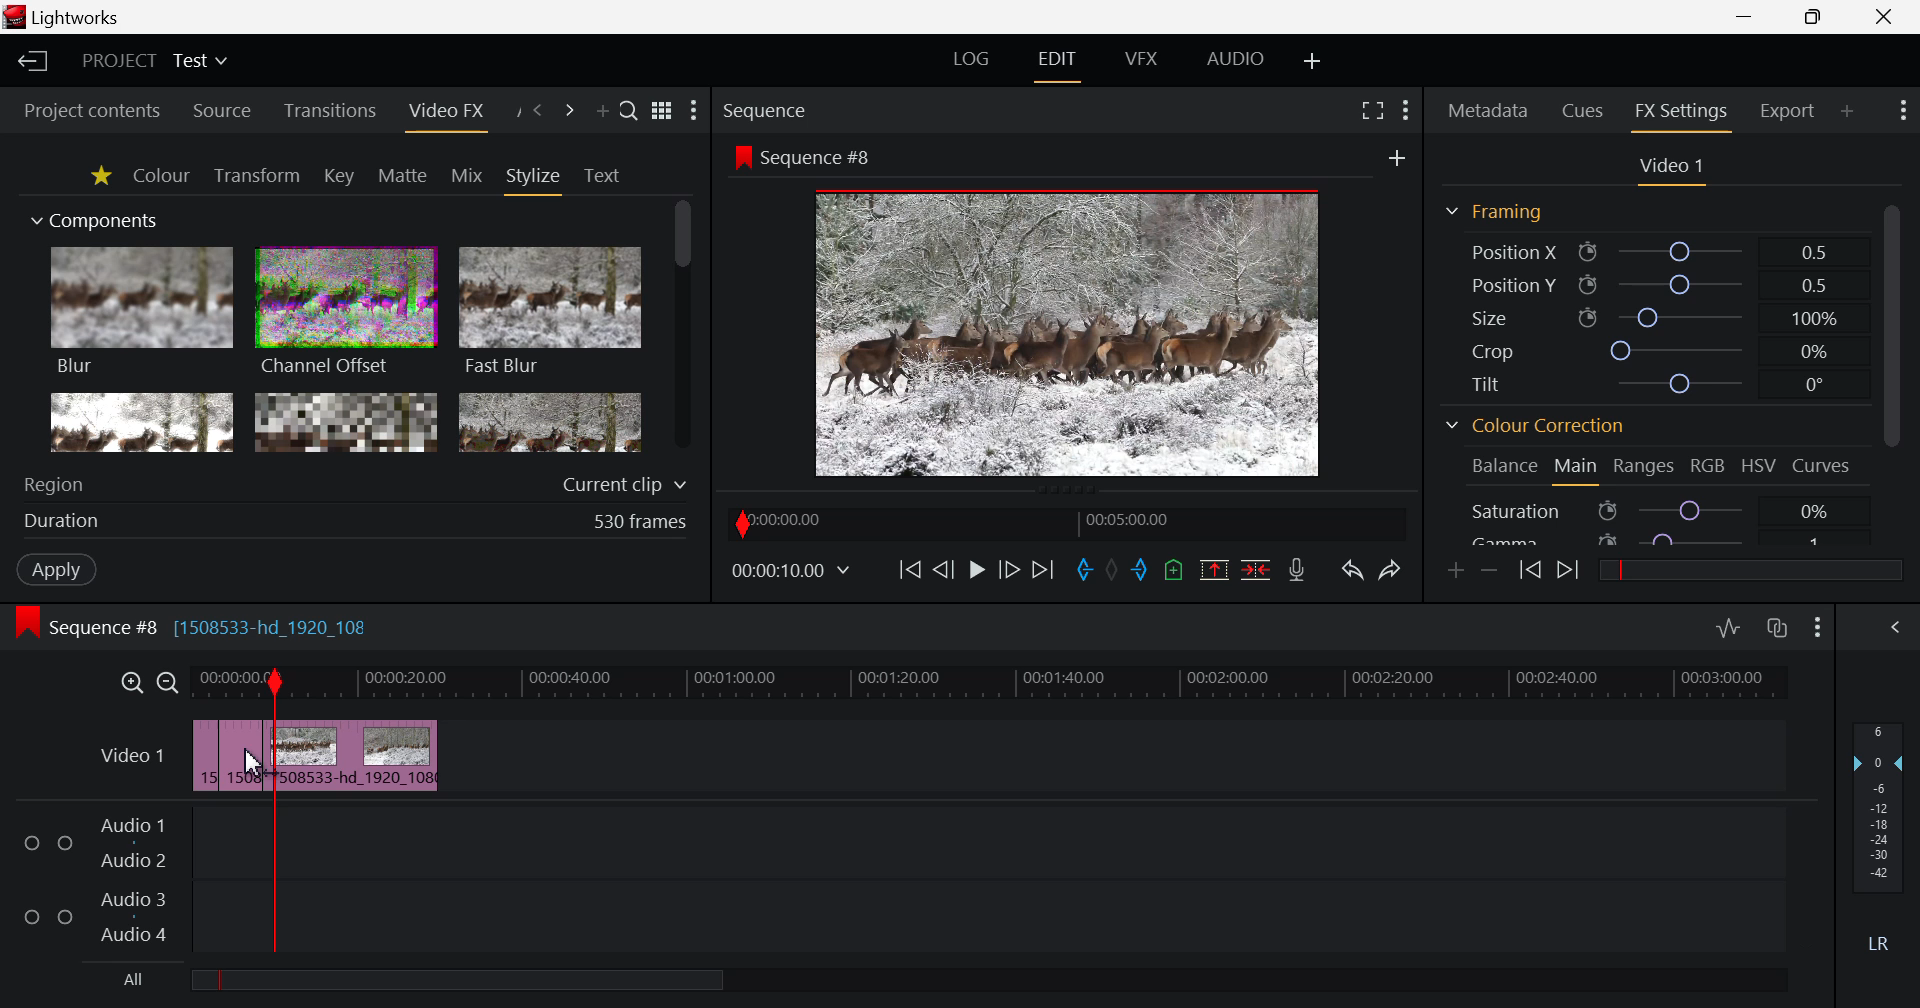 This screenshot has width=1920, height=1008. Describe the element at coordinates (1823, 465) in the screenshot. I see `Curves` at that location.